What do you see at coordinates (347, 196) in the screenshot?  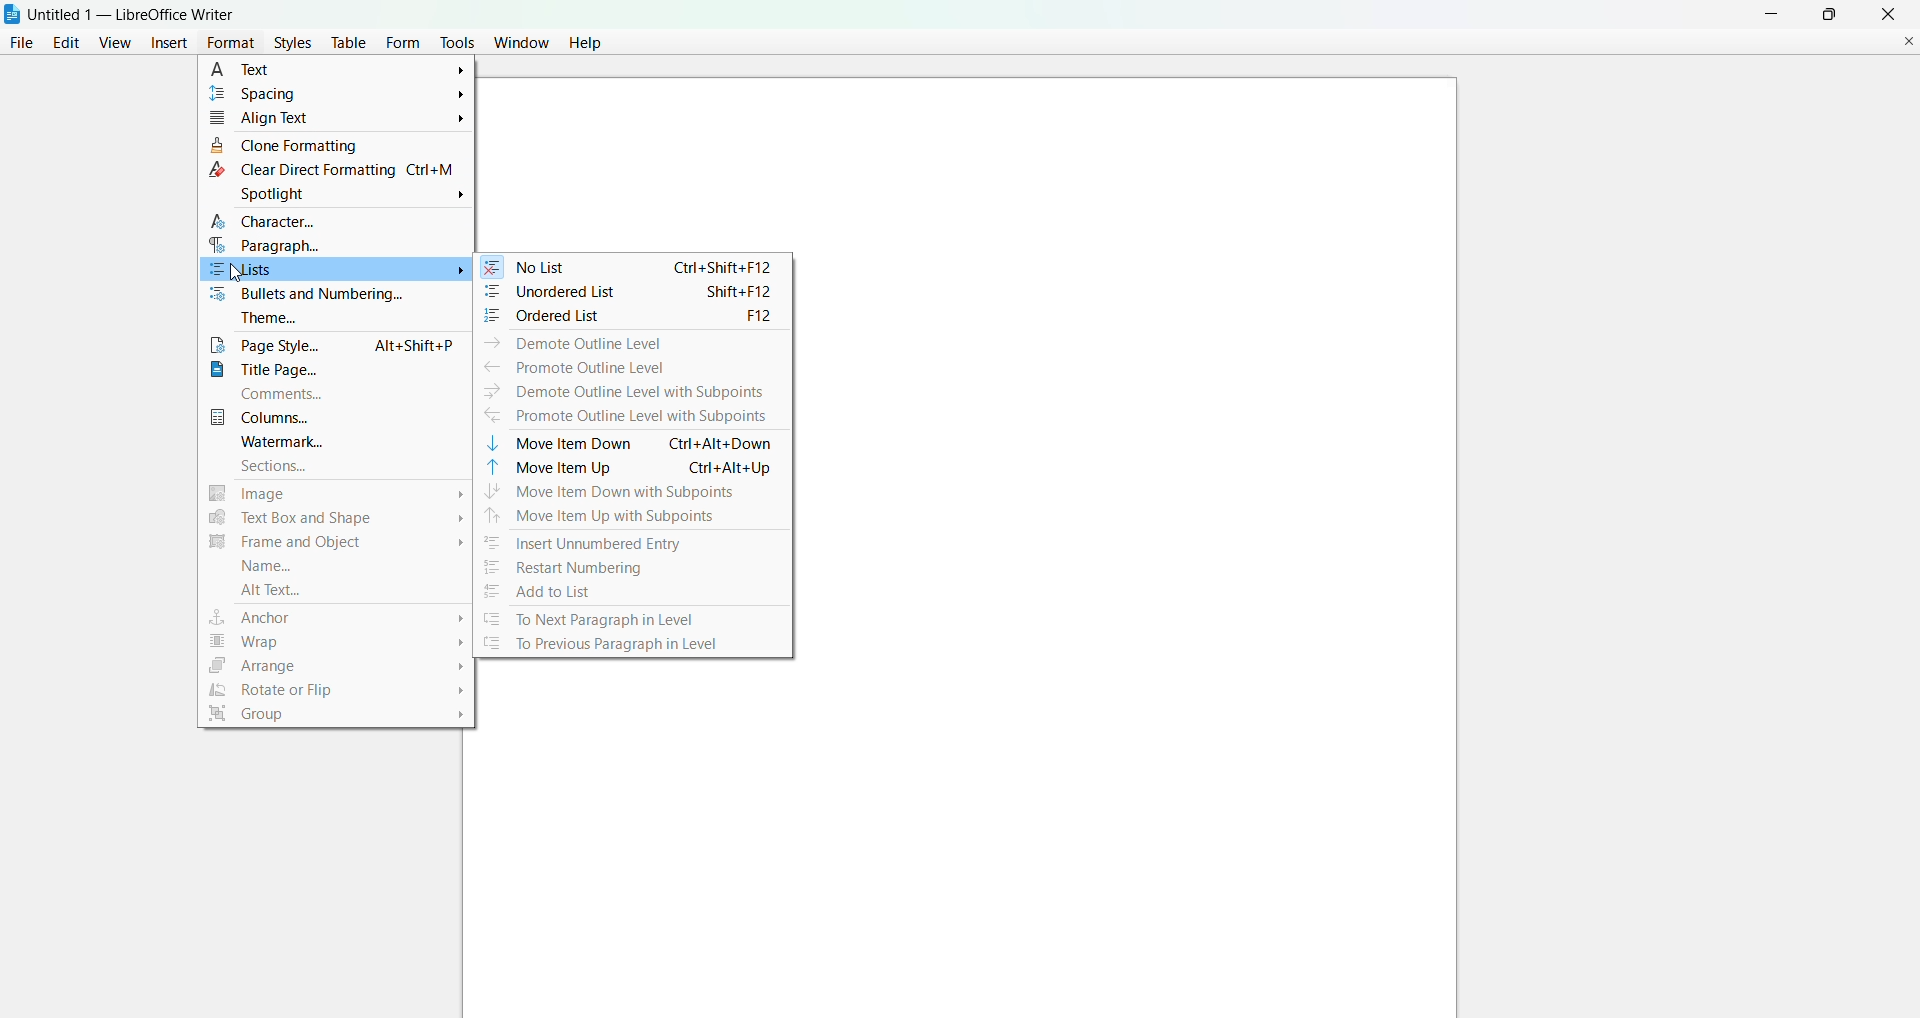 I see `spotlight` at bounding box center [347, 196].